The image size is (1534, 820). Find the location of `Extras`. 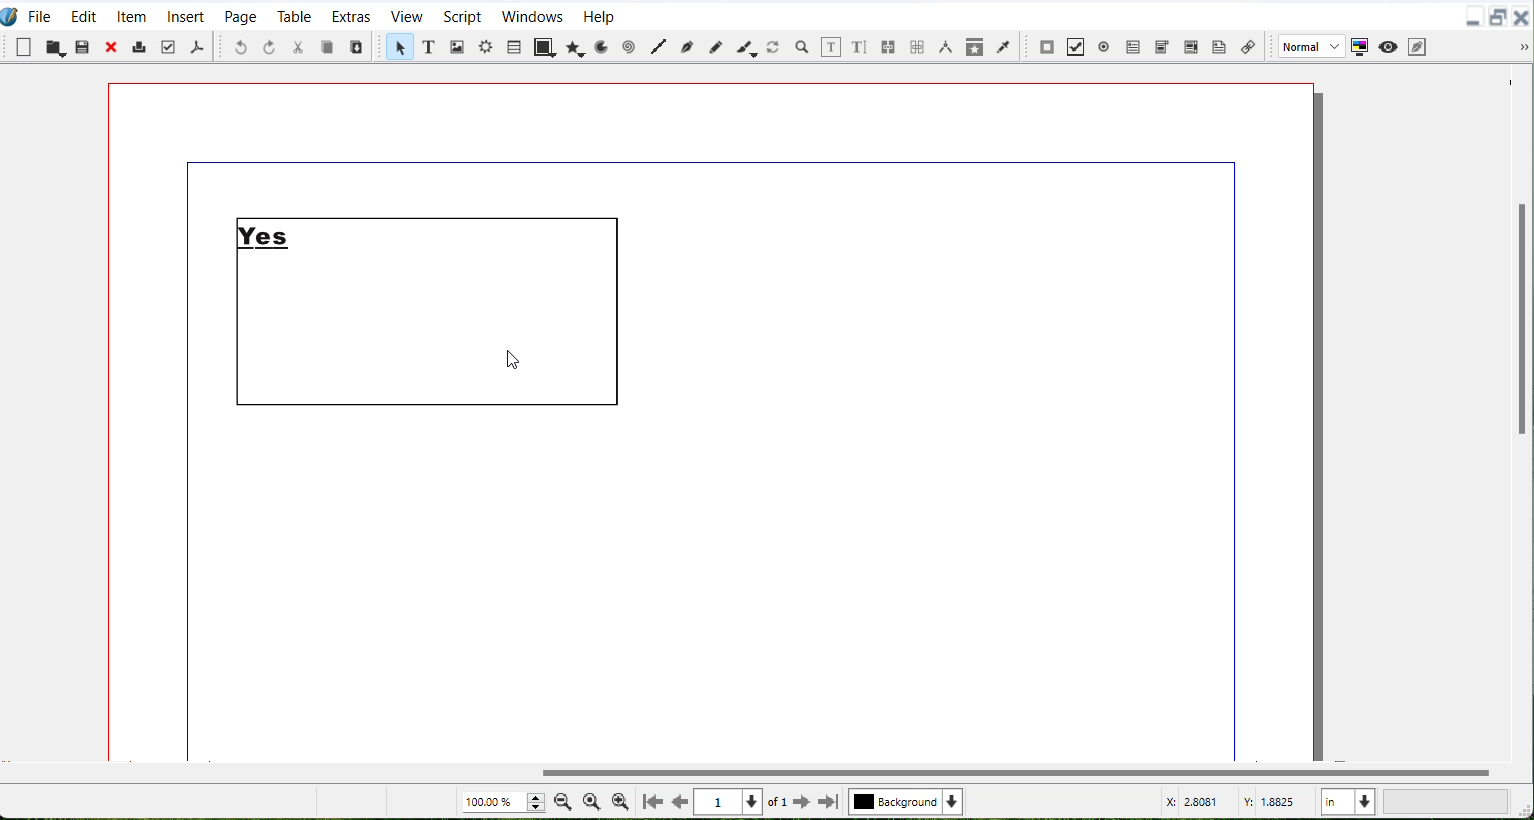

Extras is located at coordinates (351, 15).